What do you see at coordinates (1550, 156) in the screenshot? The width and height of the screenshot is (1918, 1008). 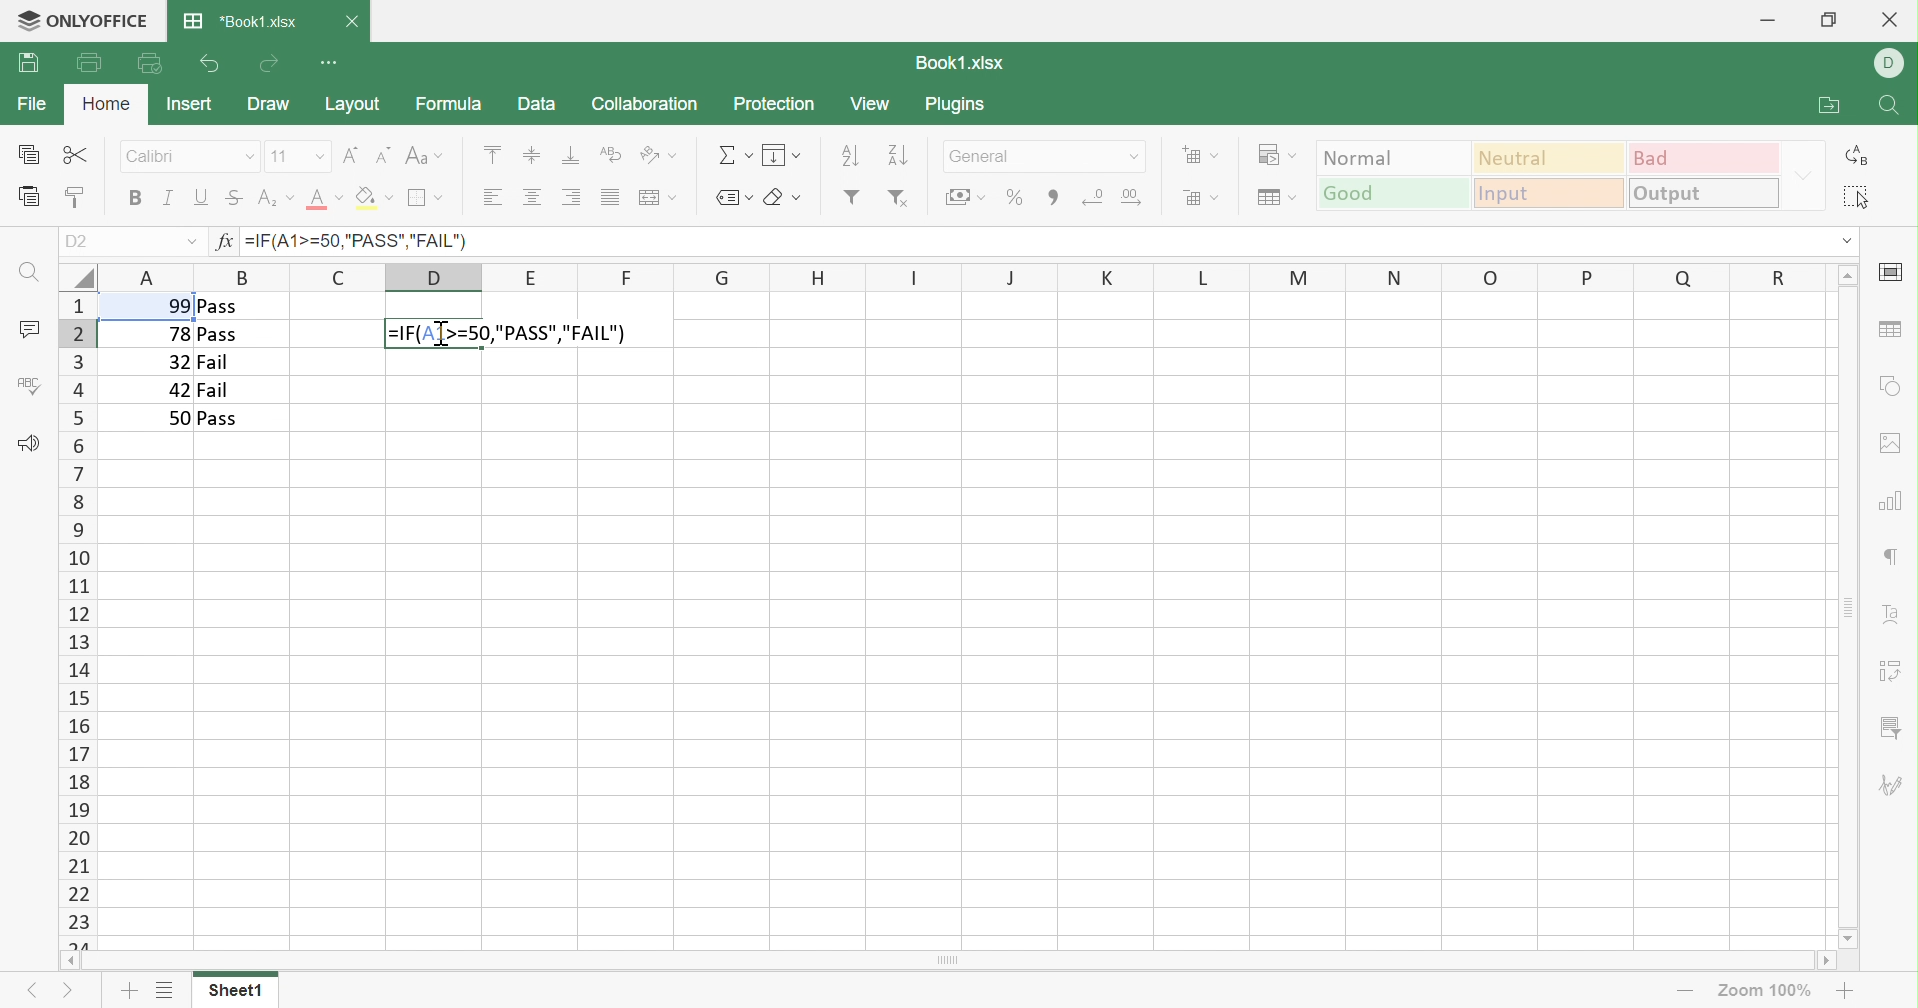 I see `Neutral` at bounding box center [1550, 156].